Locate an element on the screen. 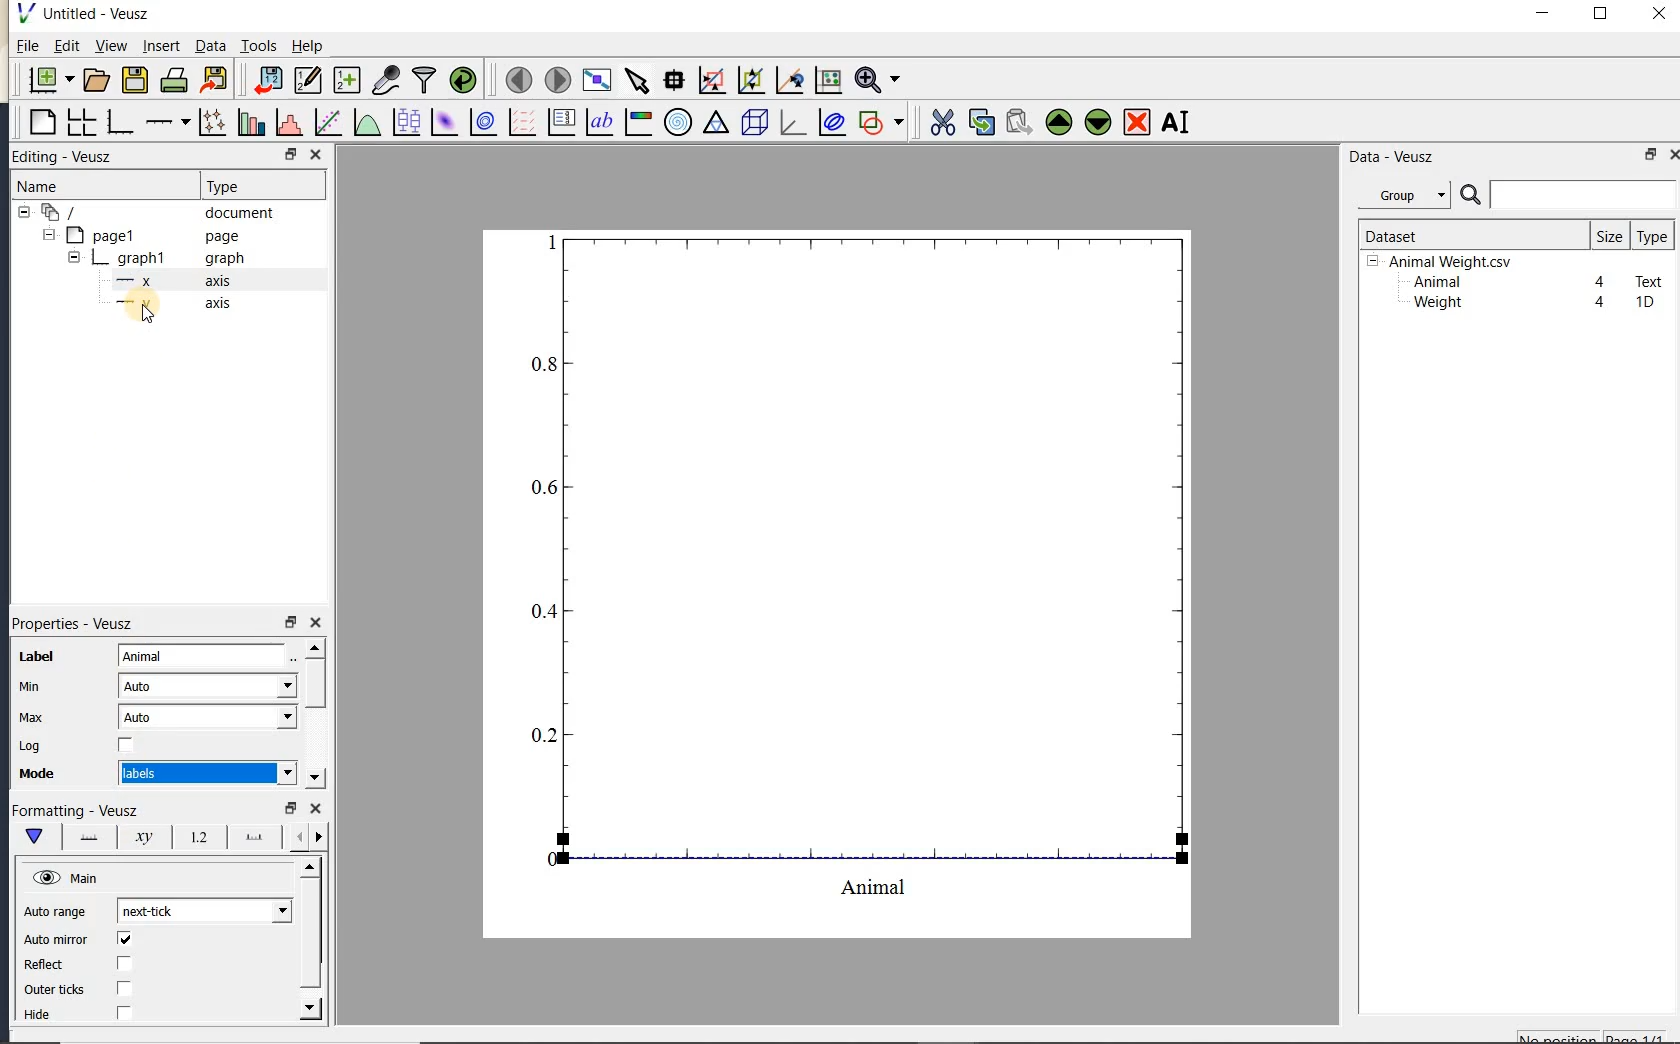 The height and width of the screenshot is (1044, 1680). arrange graphs in a grid is located at coordinates (80, 122).